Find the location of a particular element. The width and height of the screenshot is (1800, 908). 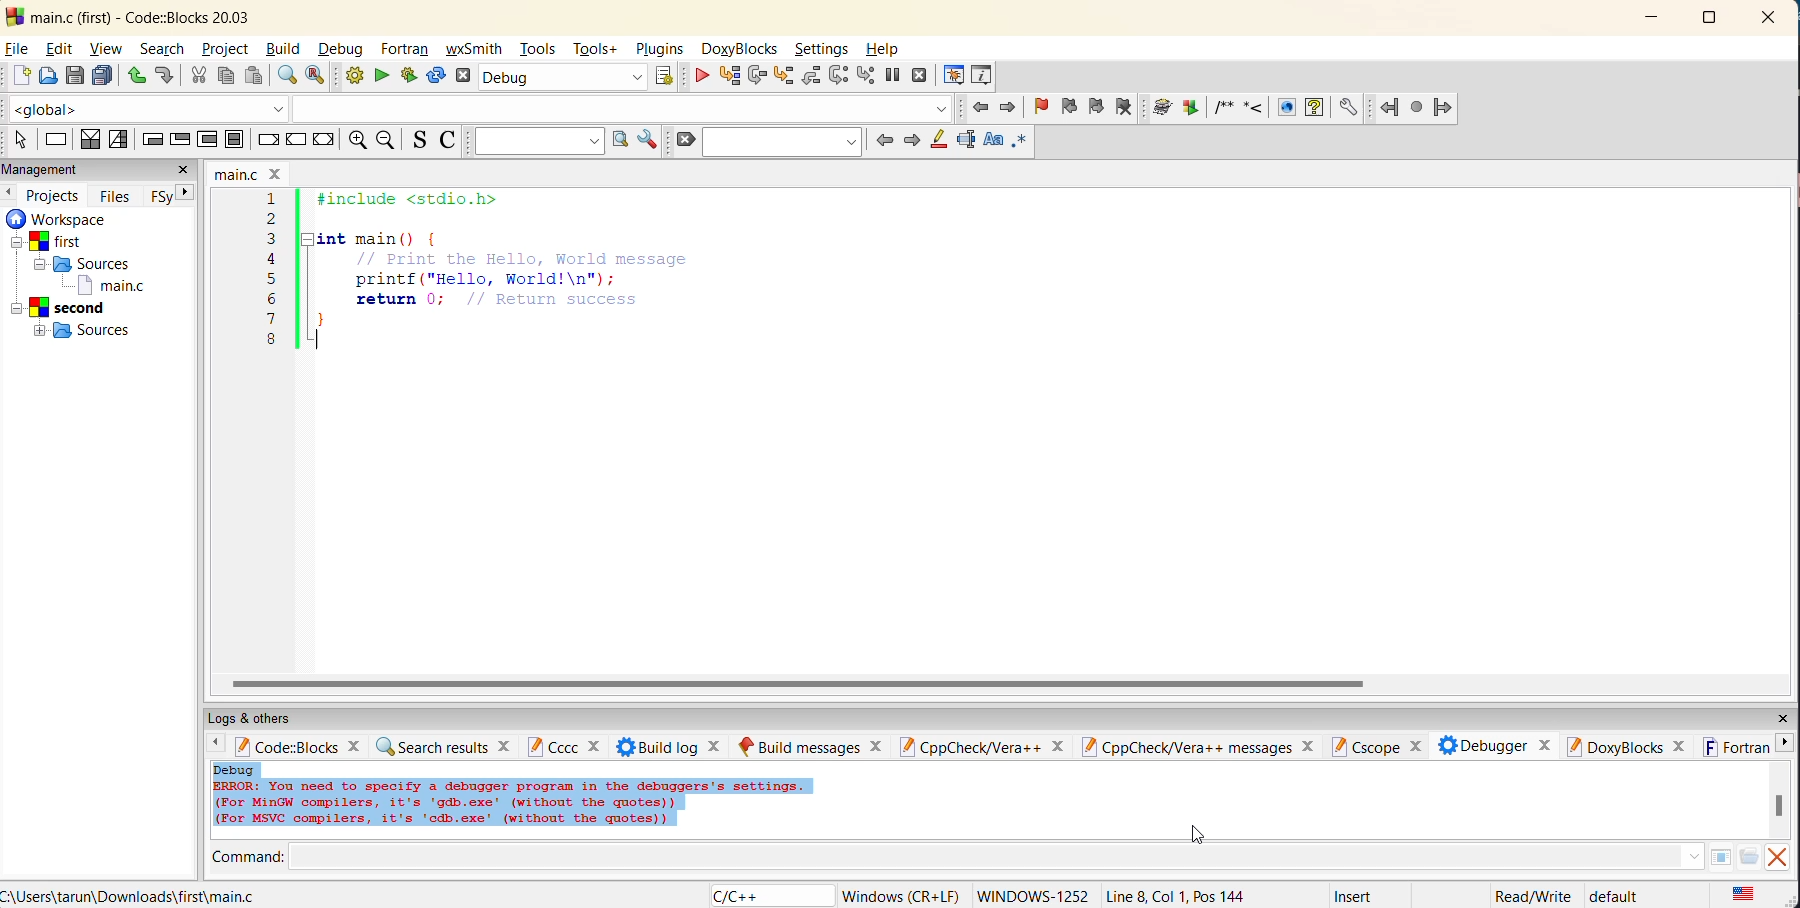

stop debugger is located at coordinates (921, 76).